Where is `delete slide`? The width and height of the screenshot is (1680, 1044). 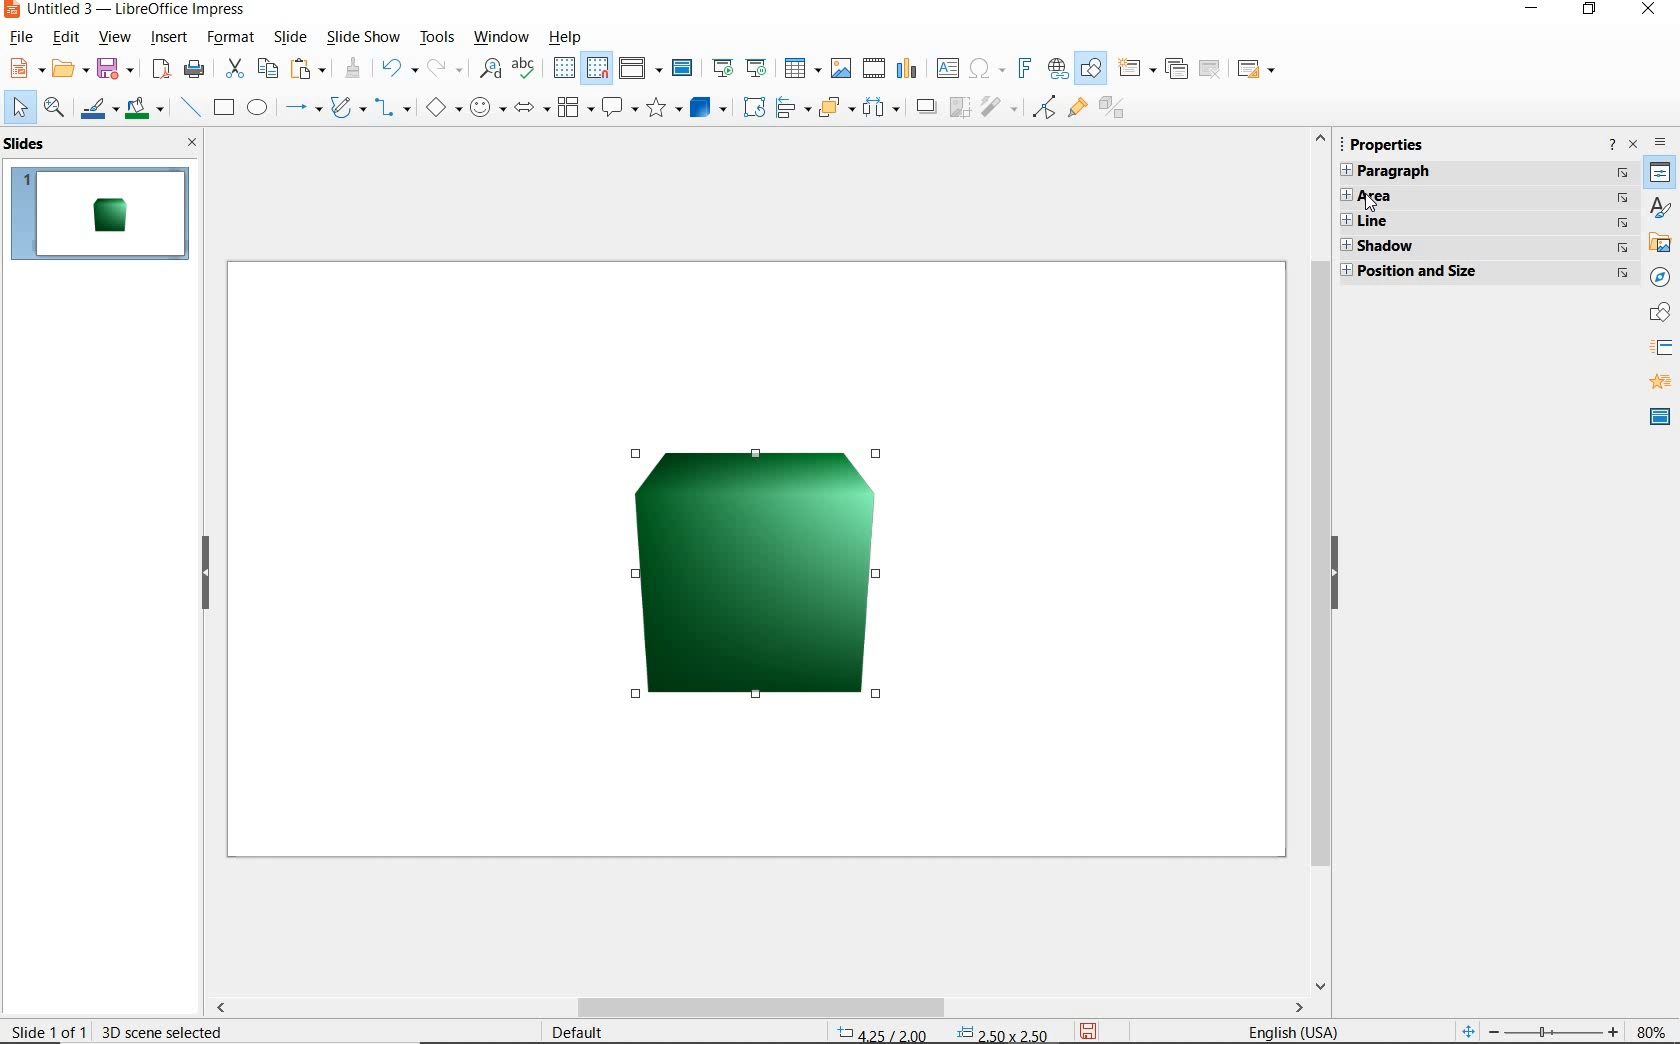
delete slide is located at coordinates (1211, 69).